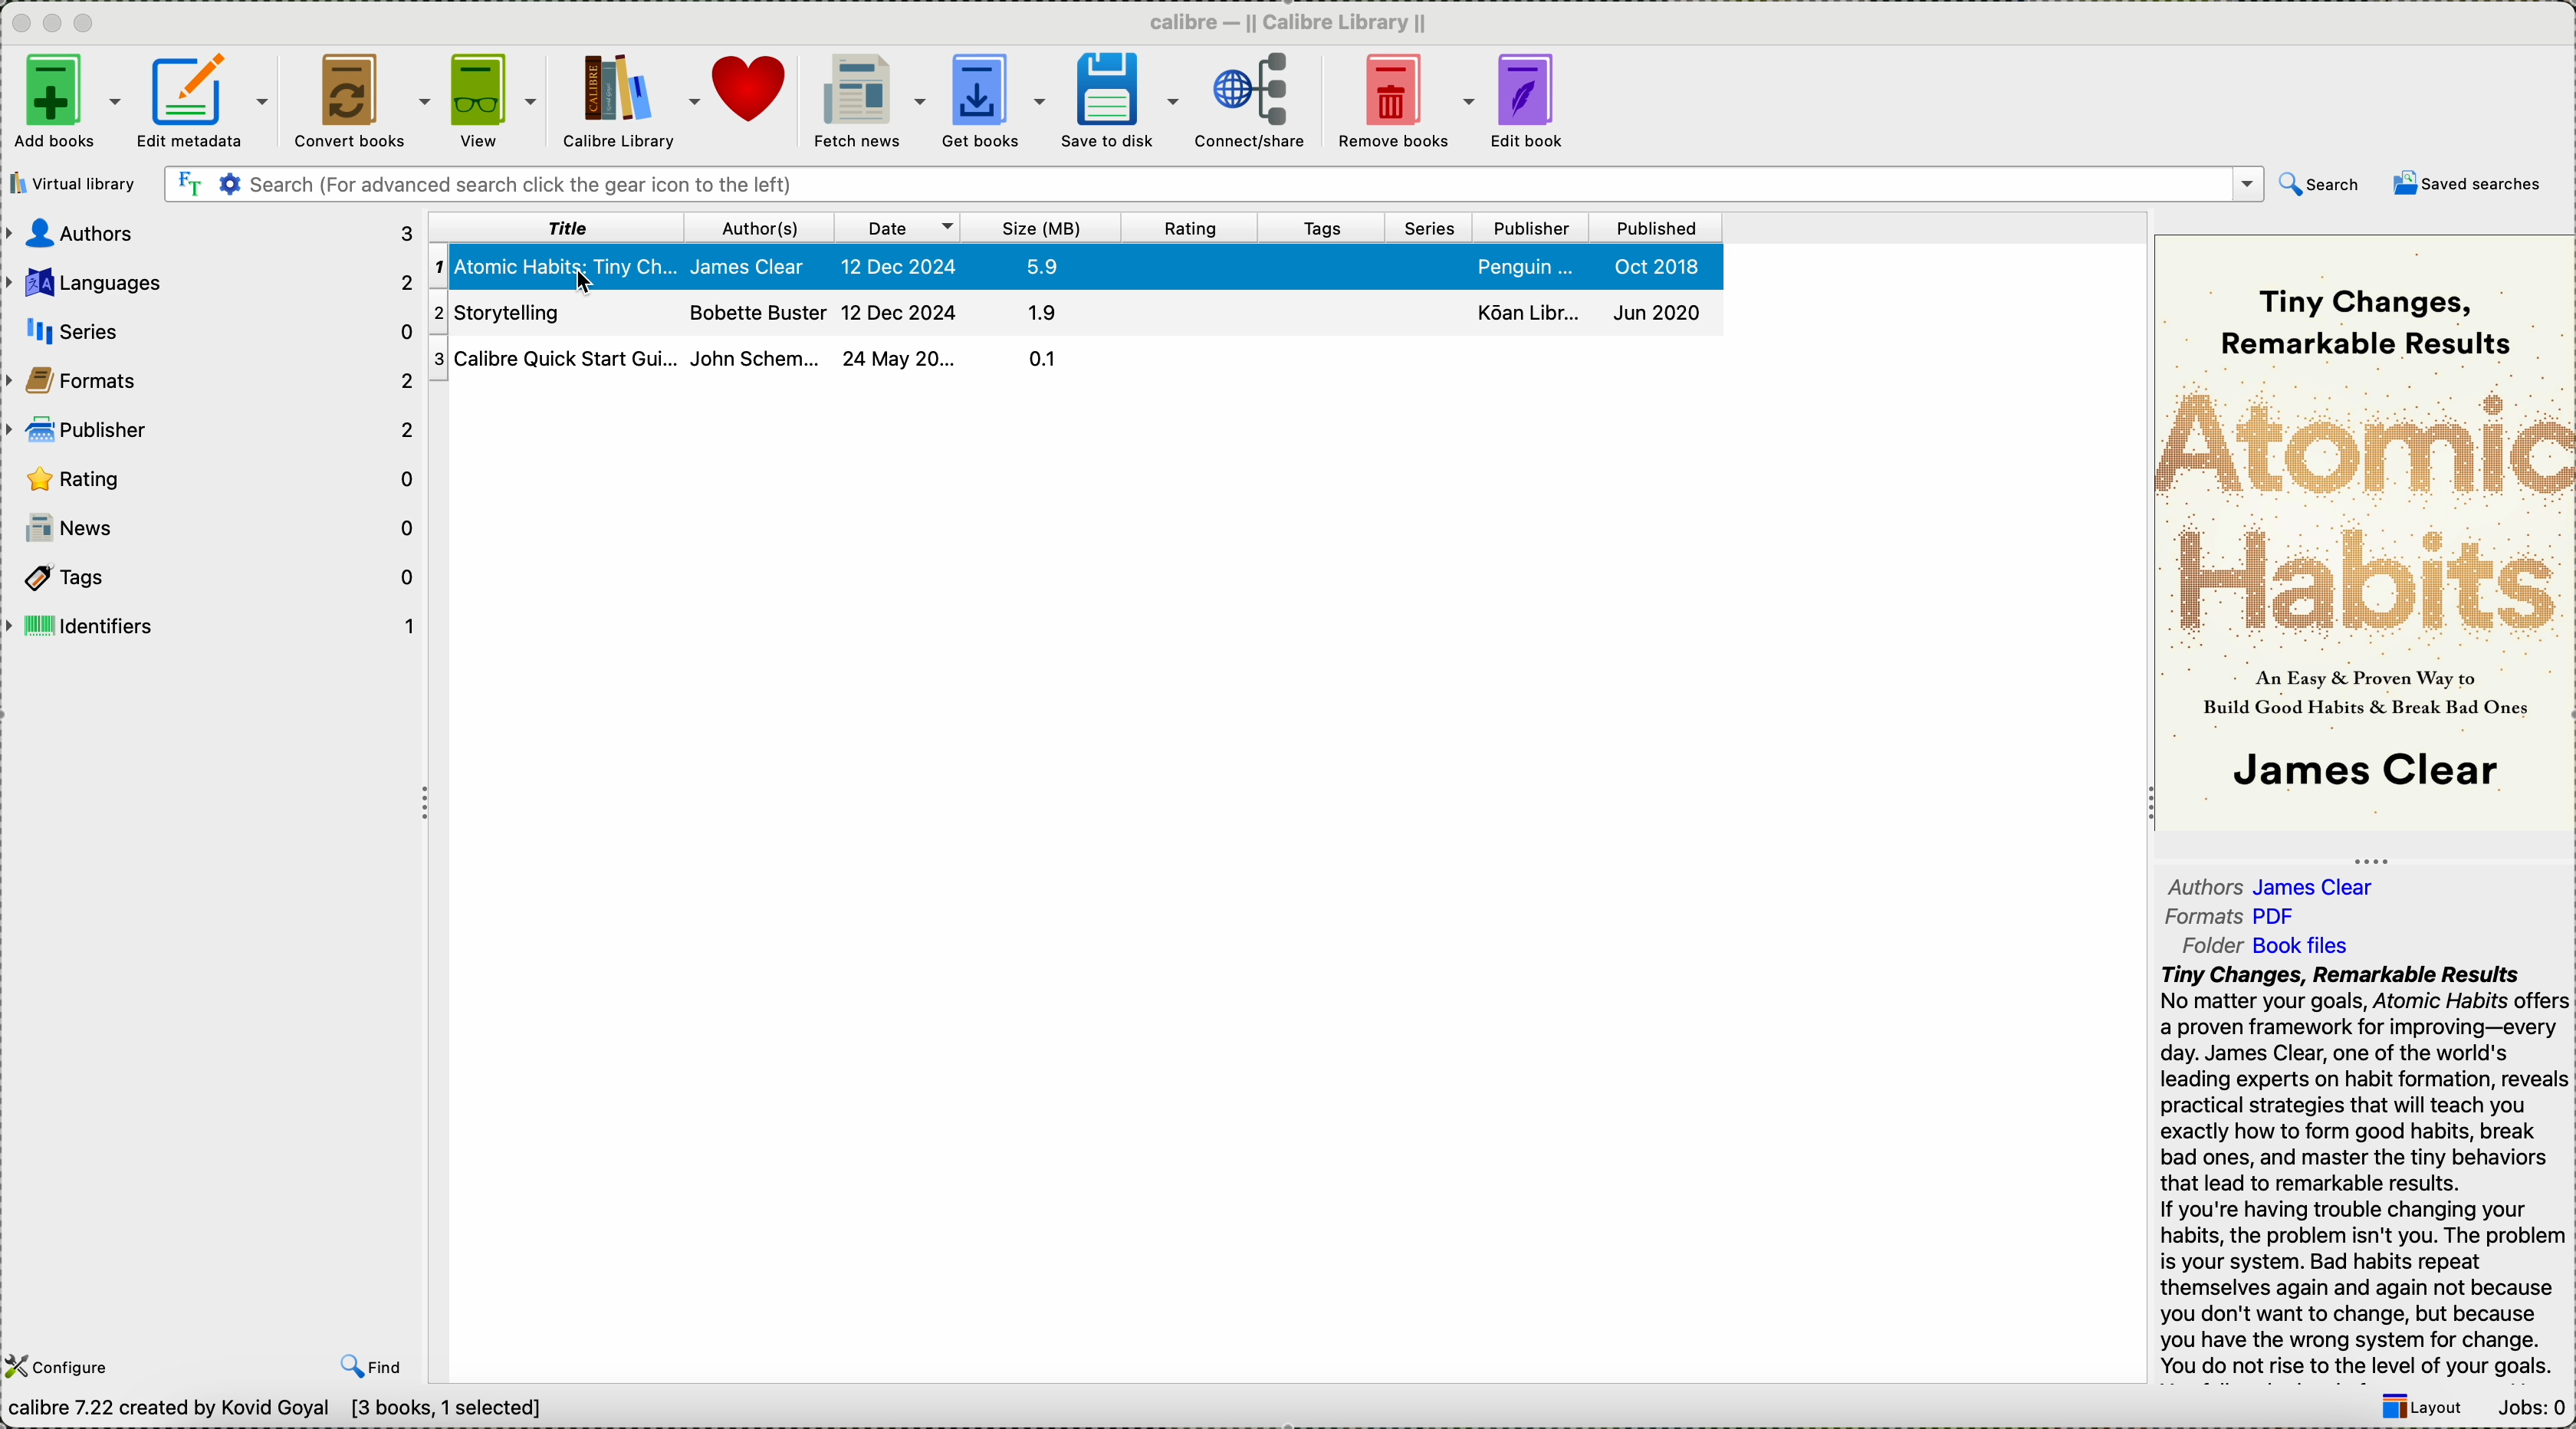 The height and width of the screenshot is (1429, 2576). What do you see at coordinates (56, 24) in the screenshot?
I see `disable buttons program` at bounding box center [56, 24].